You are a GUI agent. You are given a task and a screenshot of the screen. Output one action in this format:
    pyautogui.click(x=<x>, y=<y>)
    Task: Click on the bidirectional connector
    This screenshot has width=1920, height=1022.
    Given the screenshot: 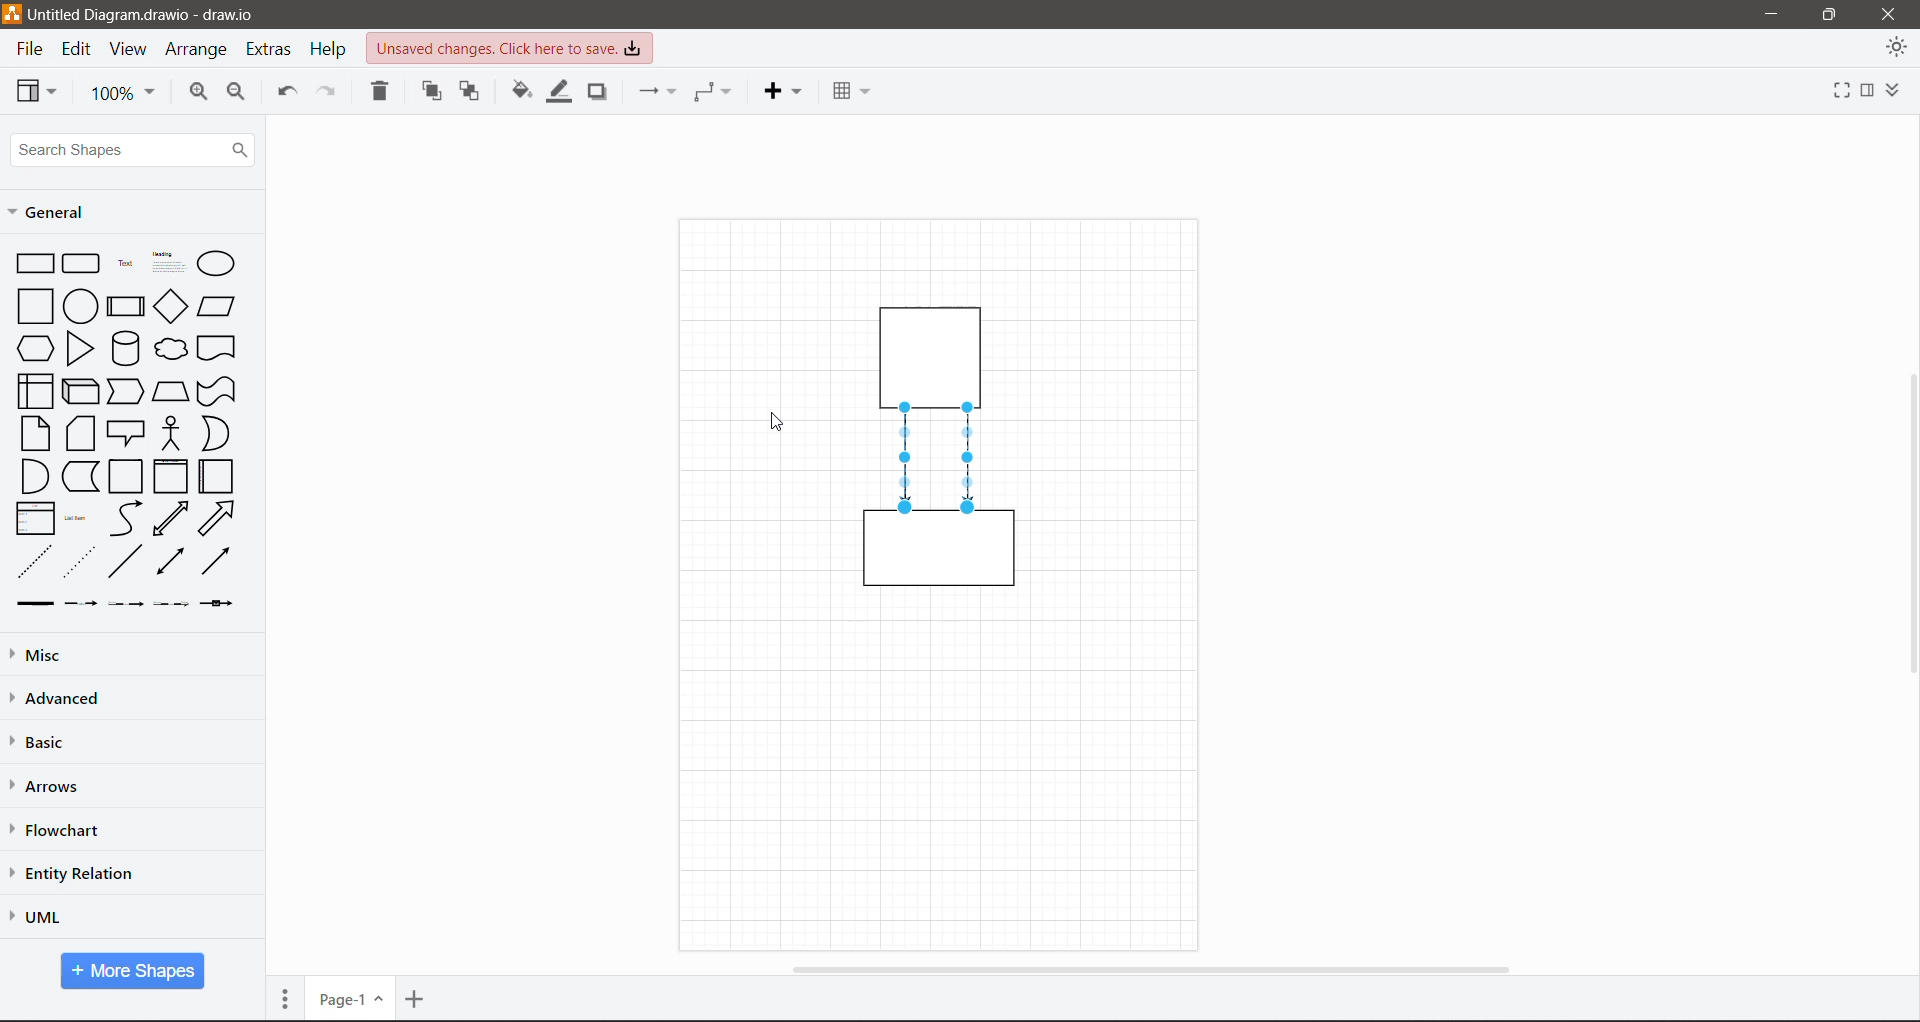 What is the action you would take?
    pyautogui.click(x=168, y=563)
    